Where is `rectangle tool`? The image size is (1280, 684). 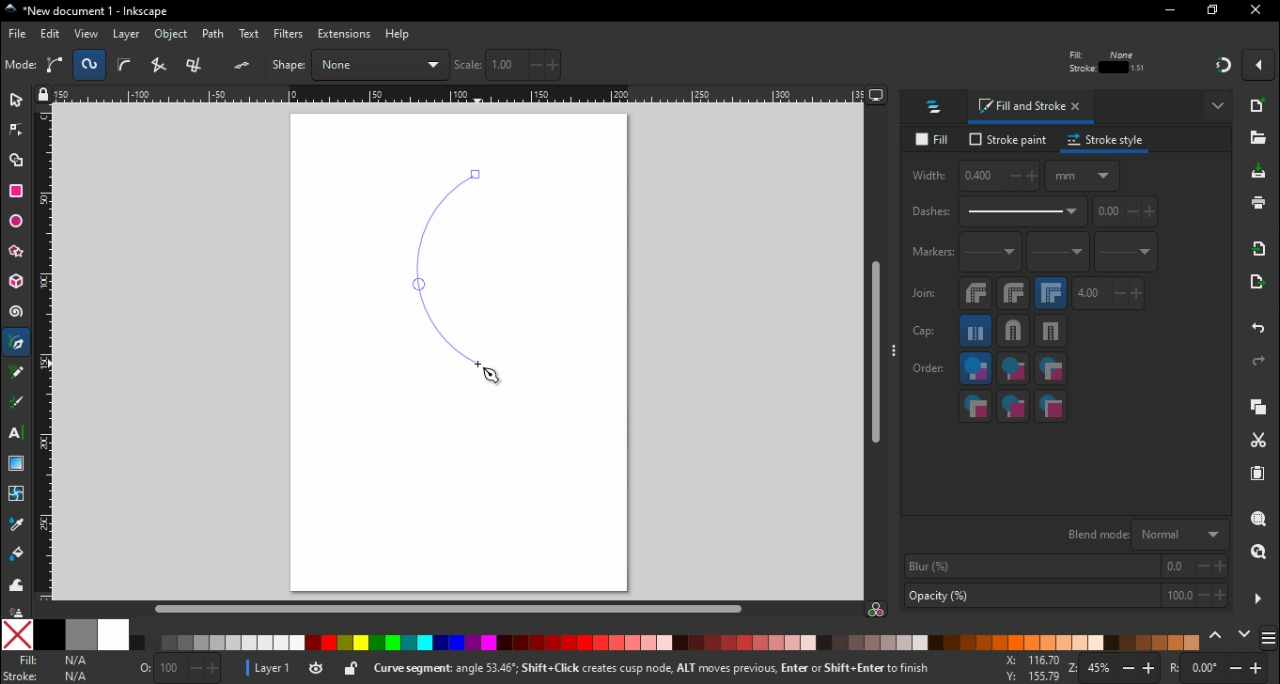 rectangle tool is located at coordinates (18, 191).